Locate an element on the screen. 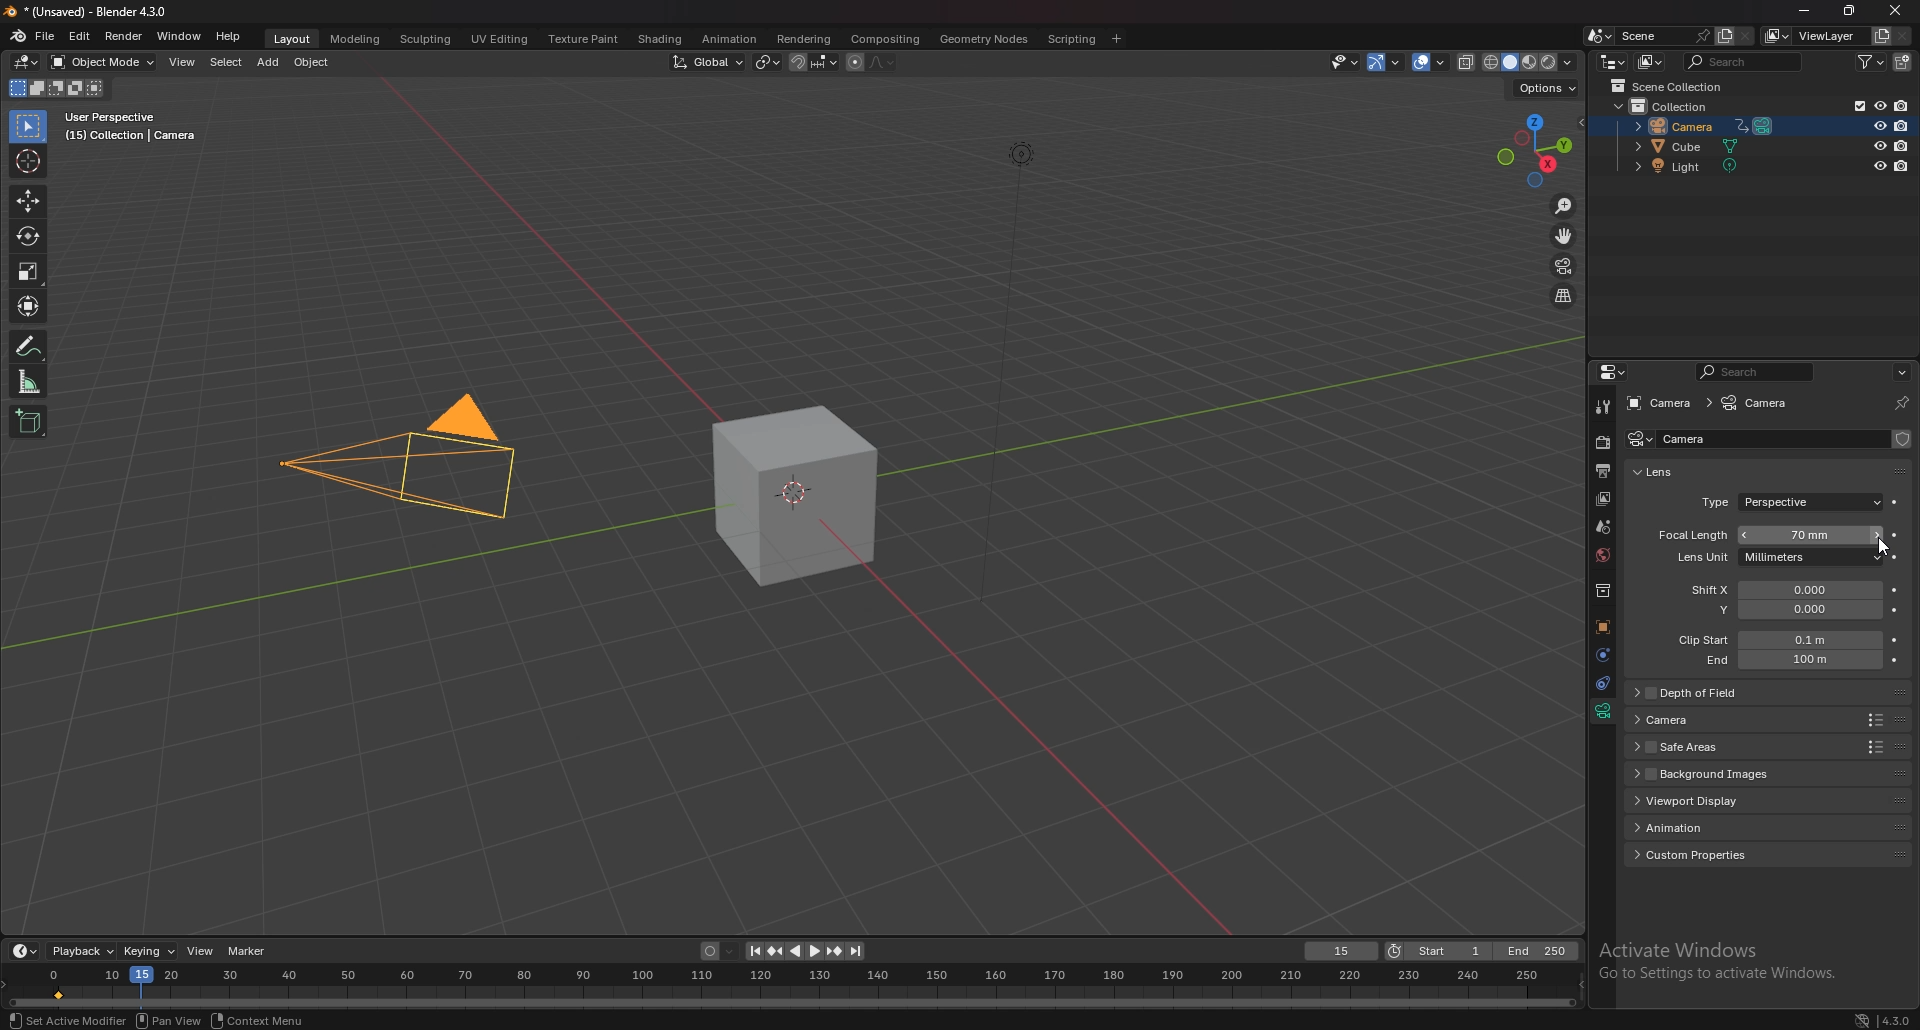 The height and width of the screenshot is (1030, 1920). editor type is located at coordinates (1614, 371).